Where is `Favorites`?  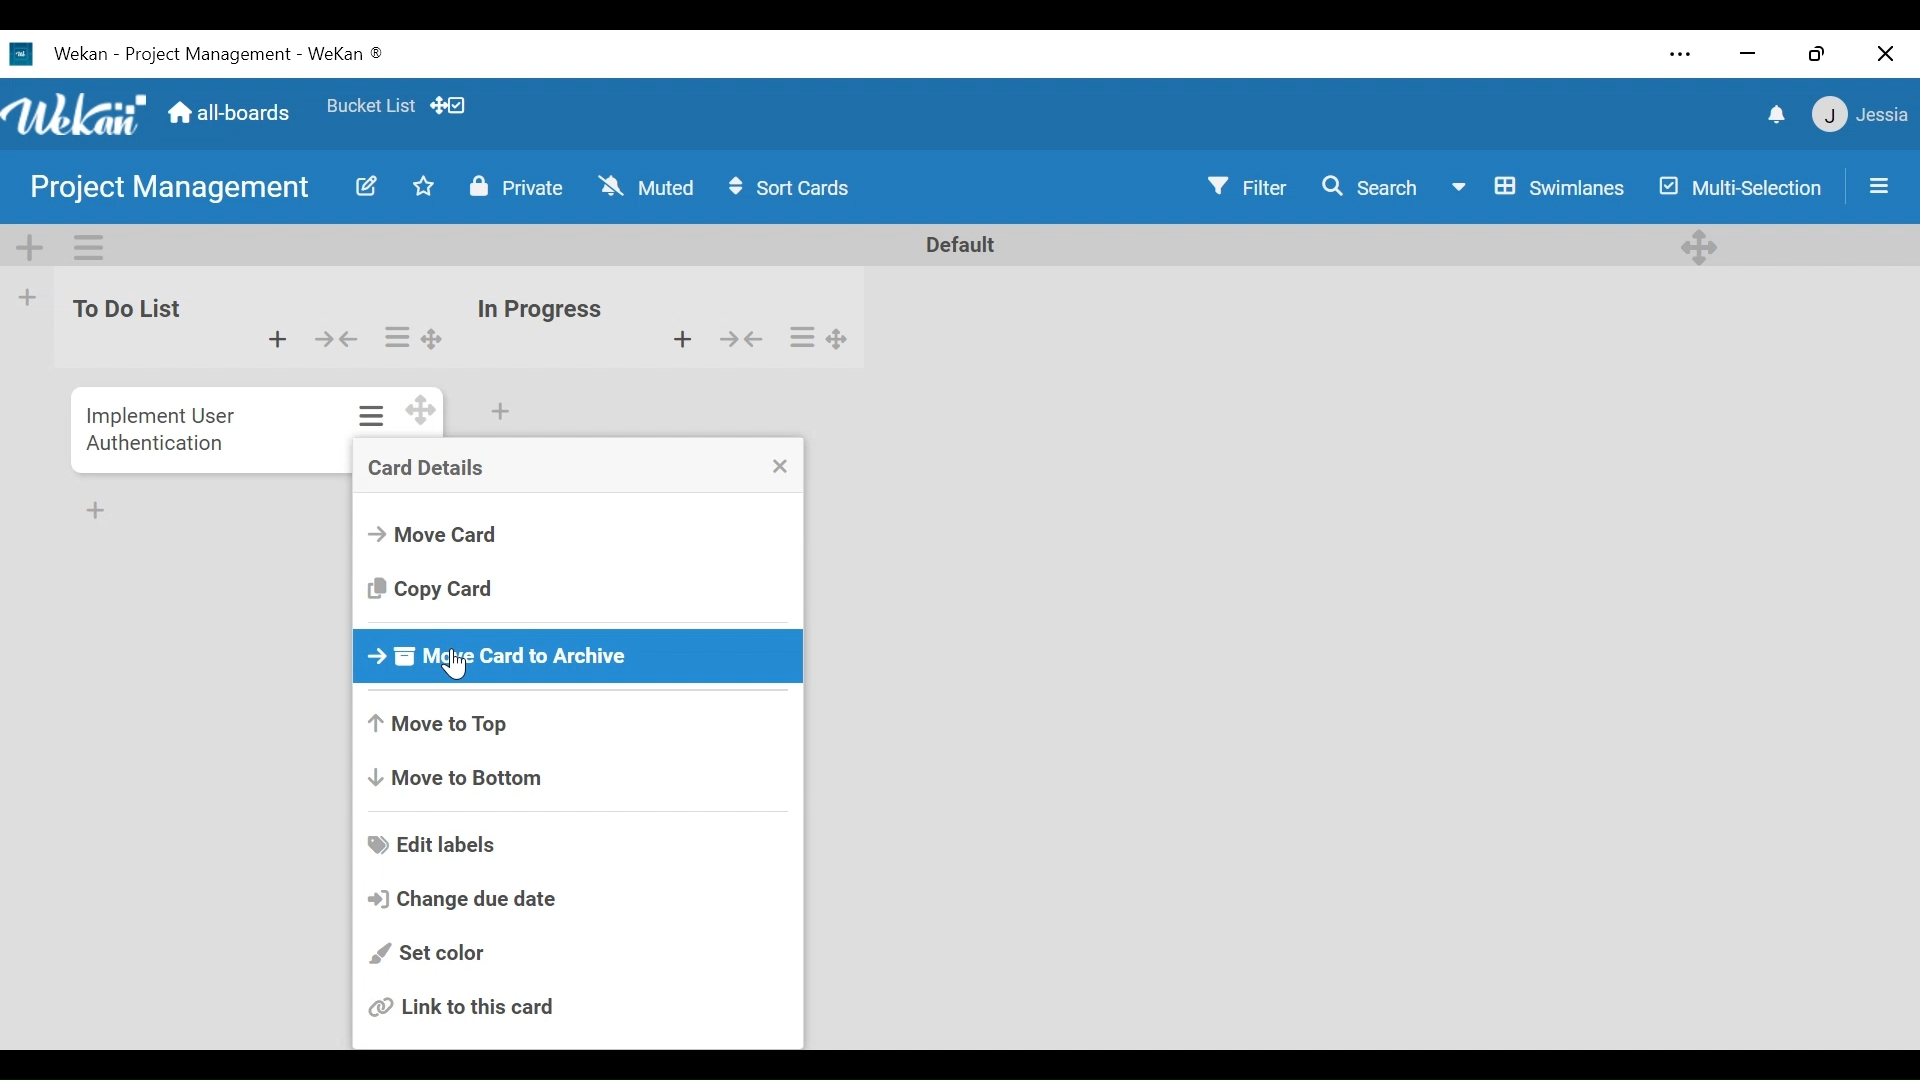
Favorites is located at coordinates (373, 108).